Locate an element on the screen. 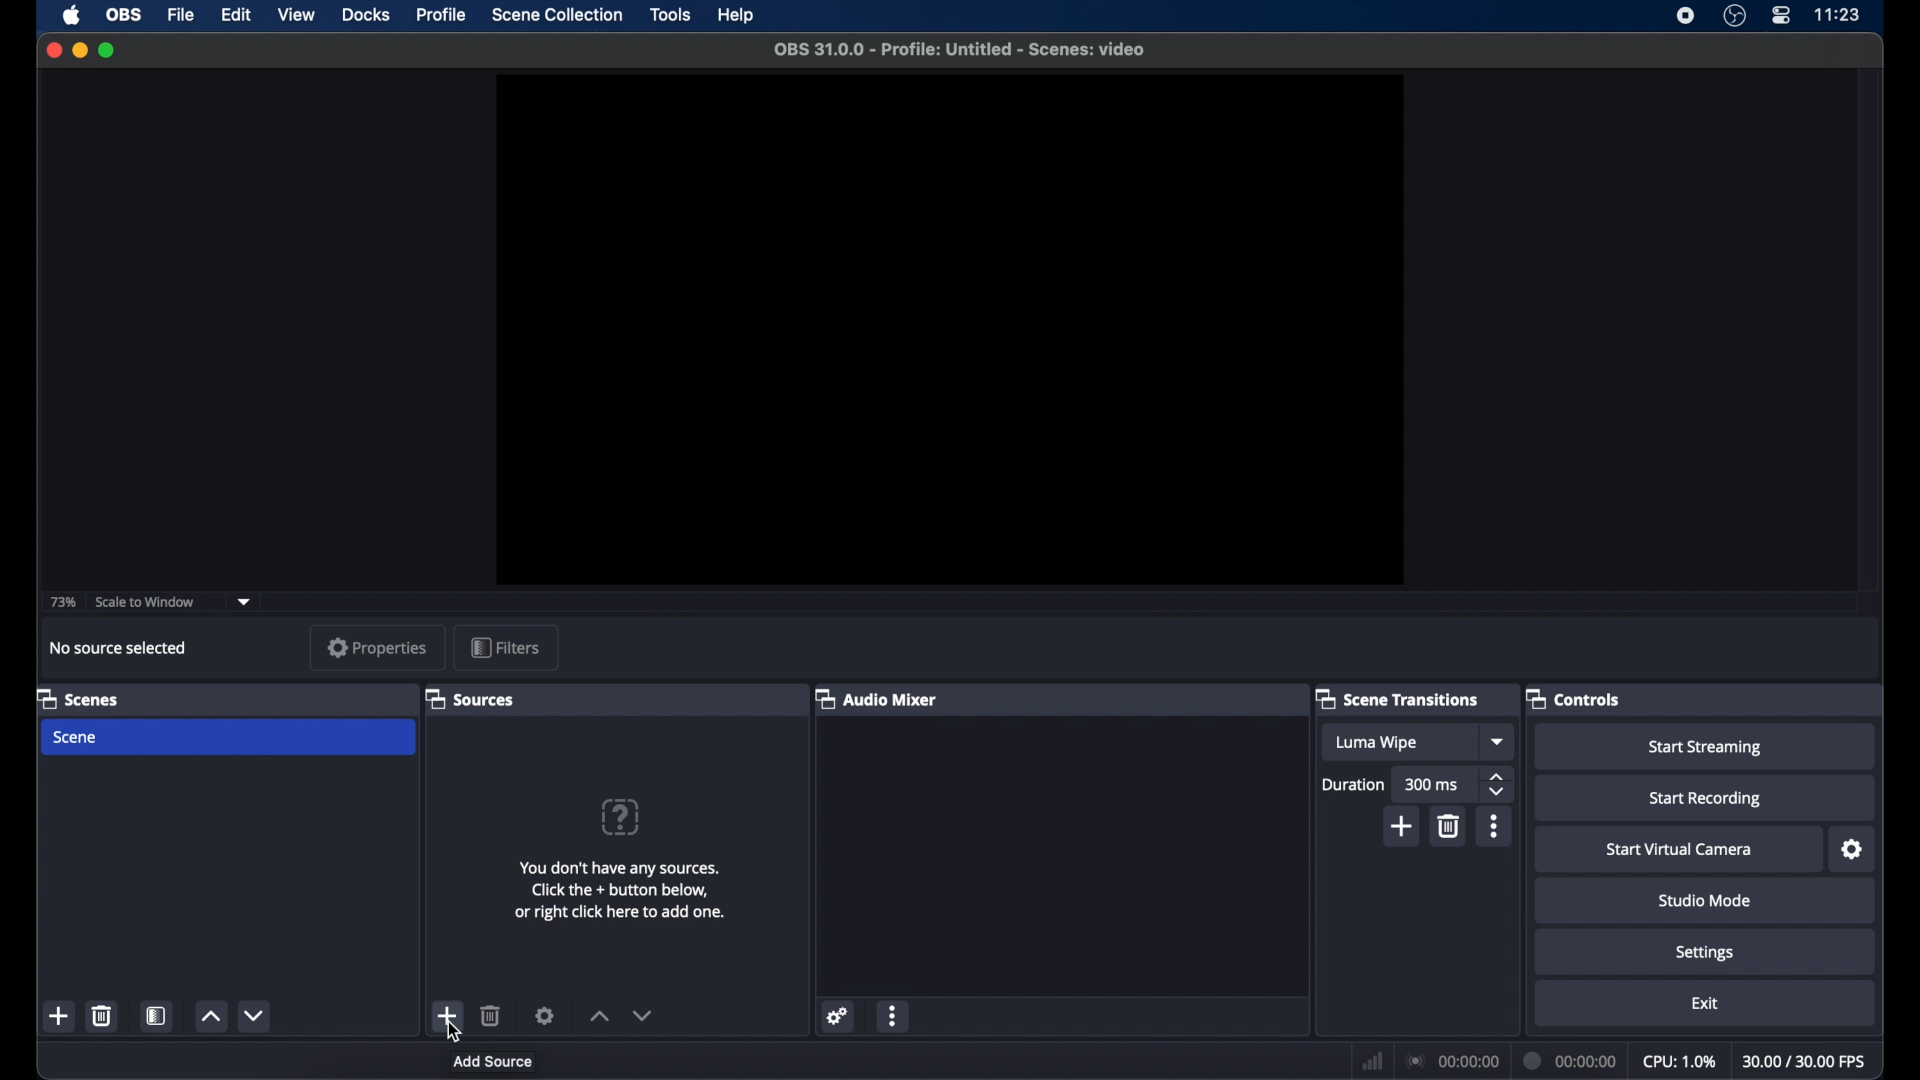 The width and height of the screenshot is (1920, 1080). help is located at coordinates (738, 16).